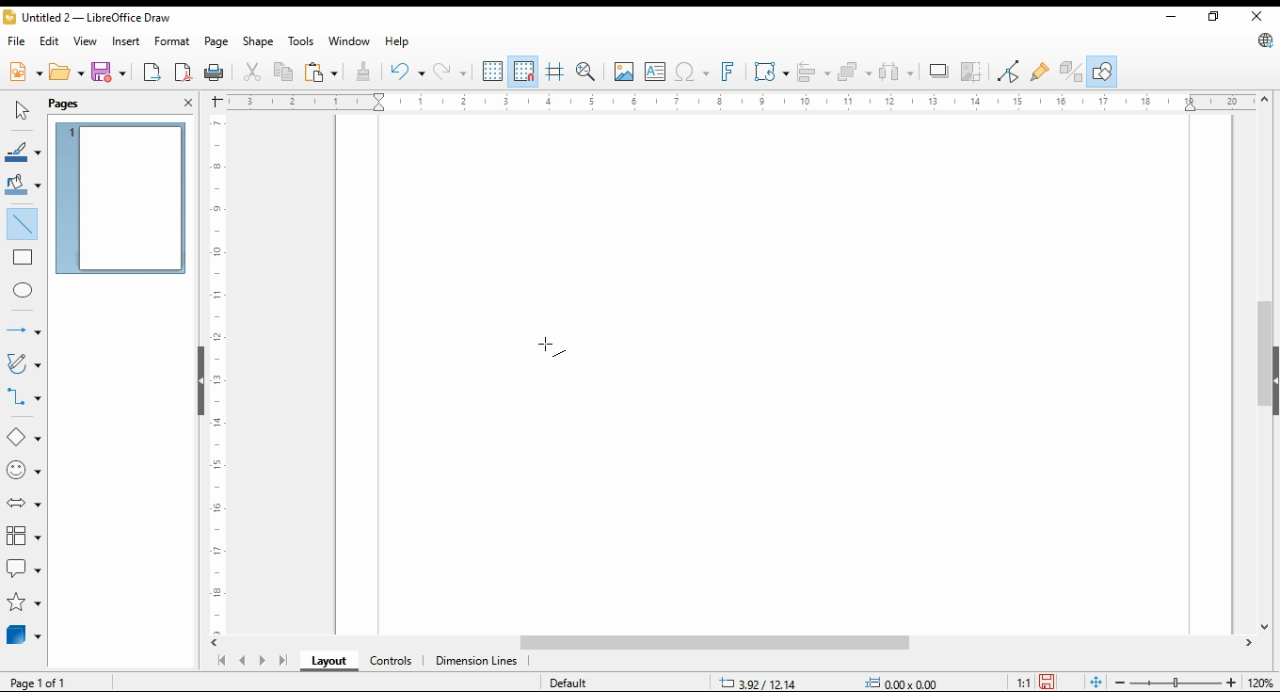  I want to click on close window, so click(1258, 16).